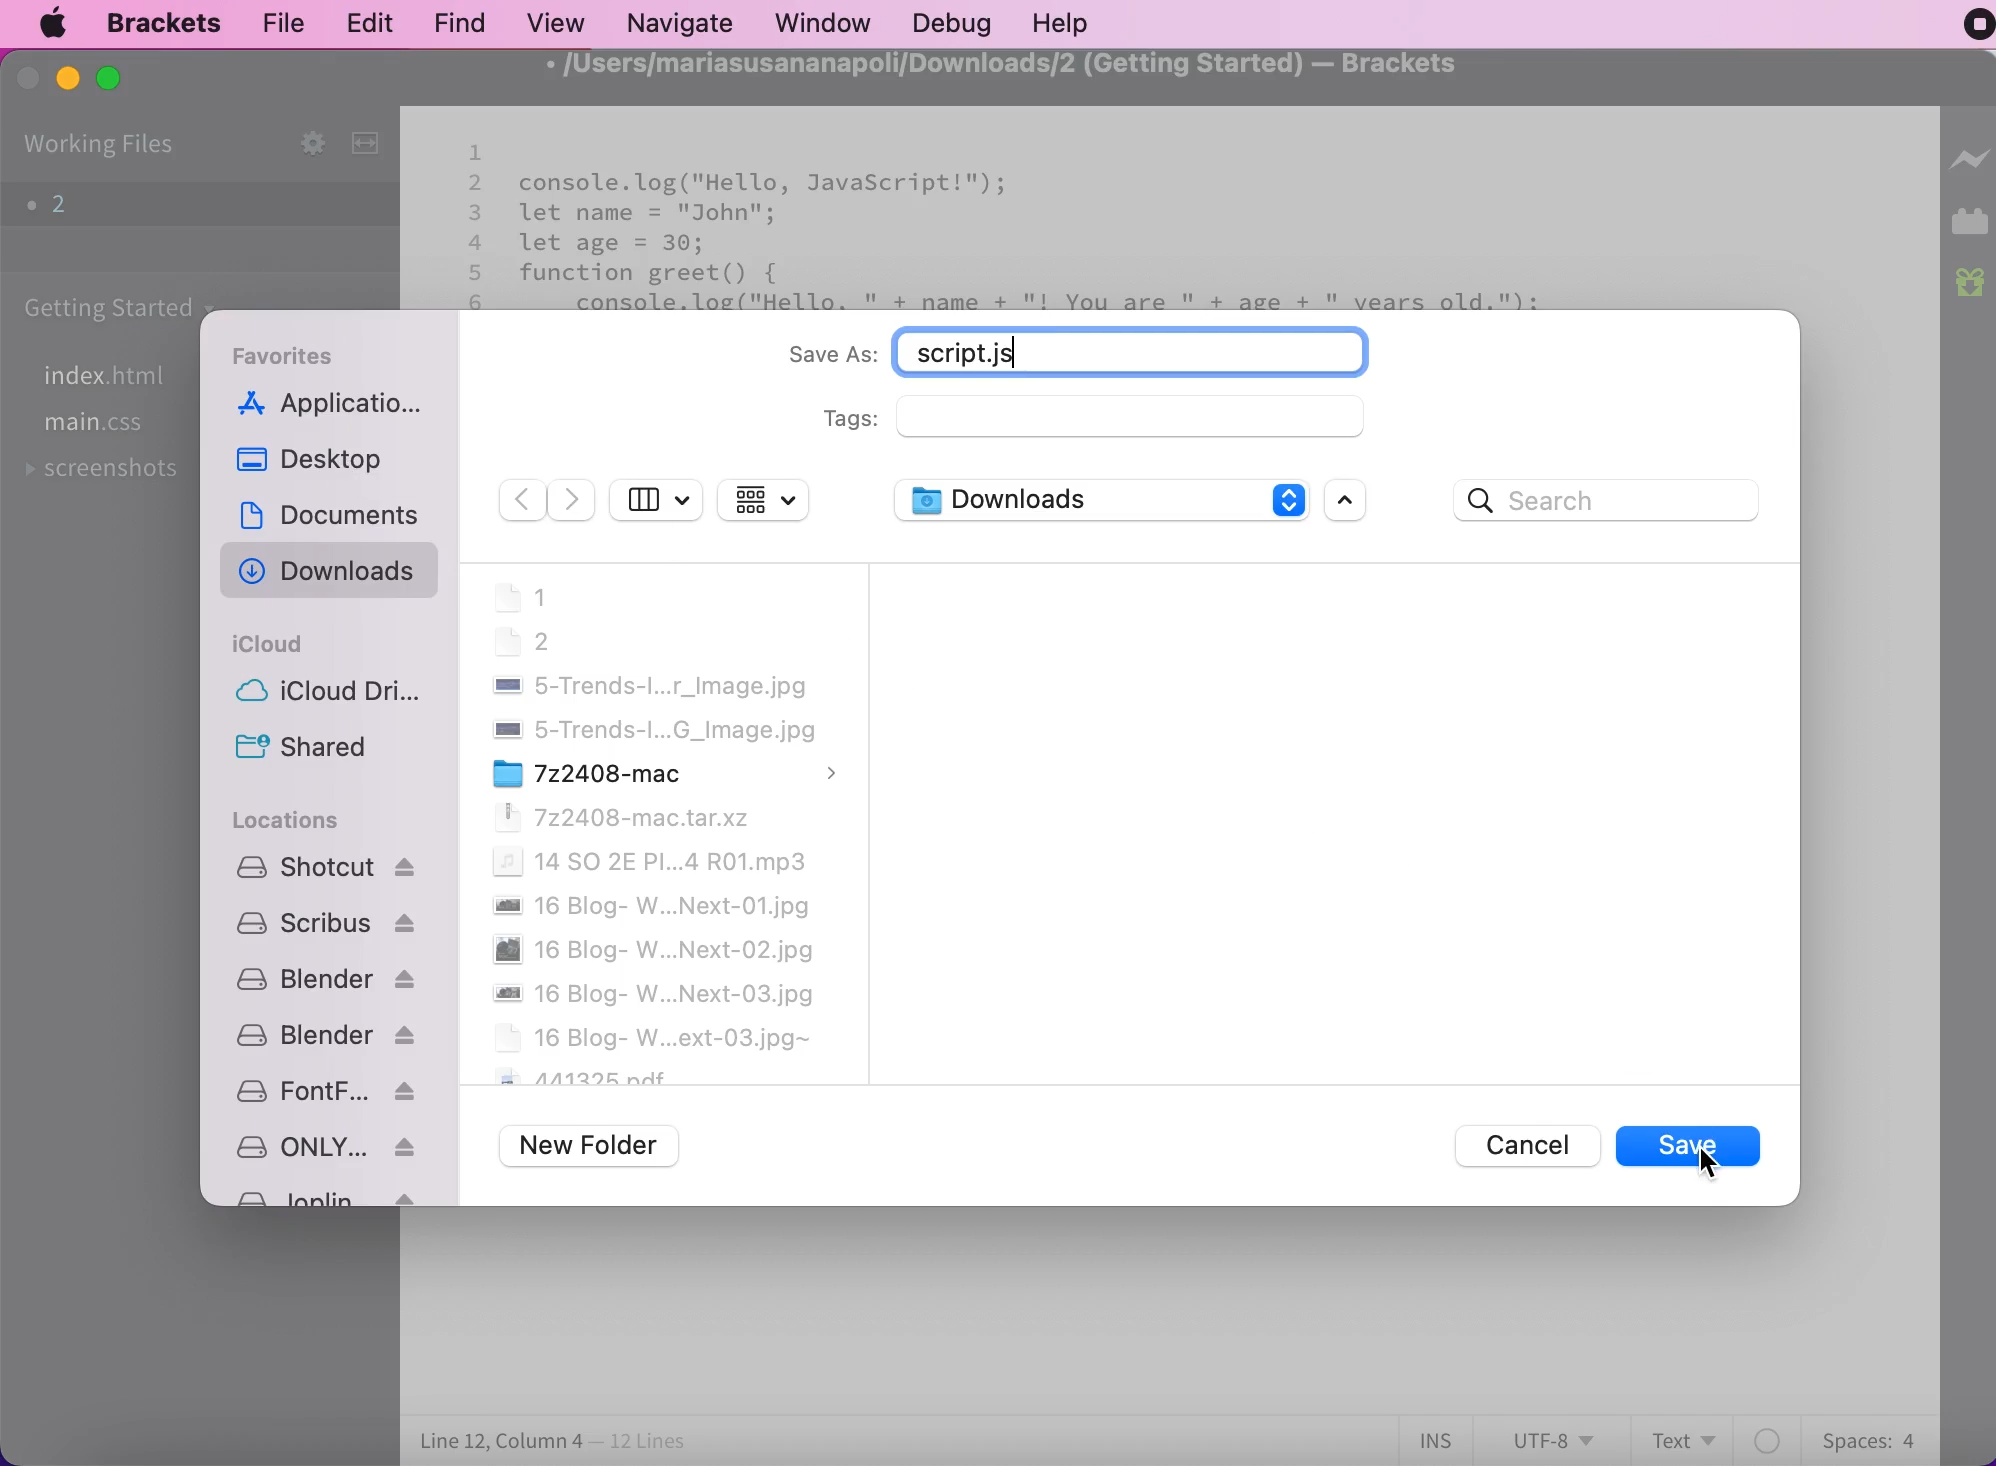  Describe the element at coordinates (1970, 226) in the screenshot. I see `extension manager` at that location.